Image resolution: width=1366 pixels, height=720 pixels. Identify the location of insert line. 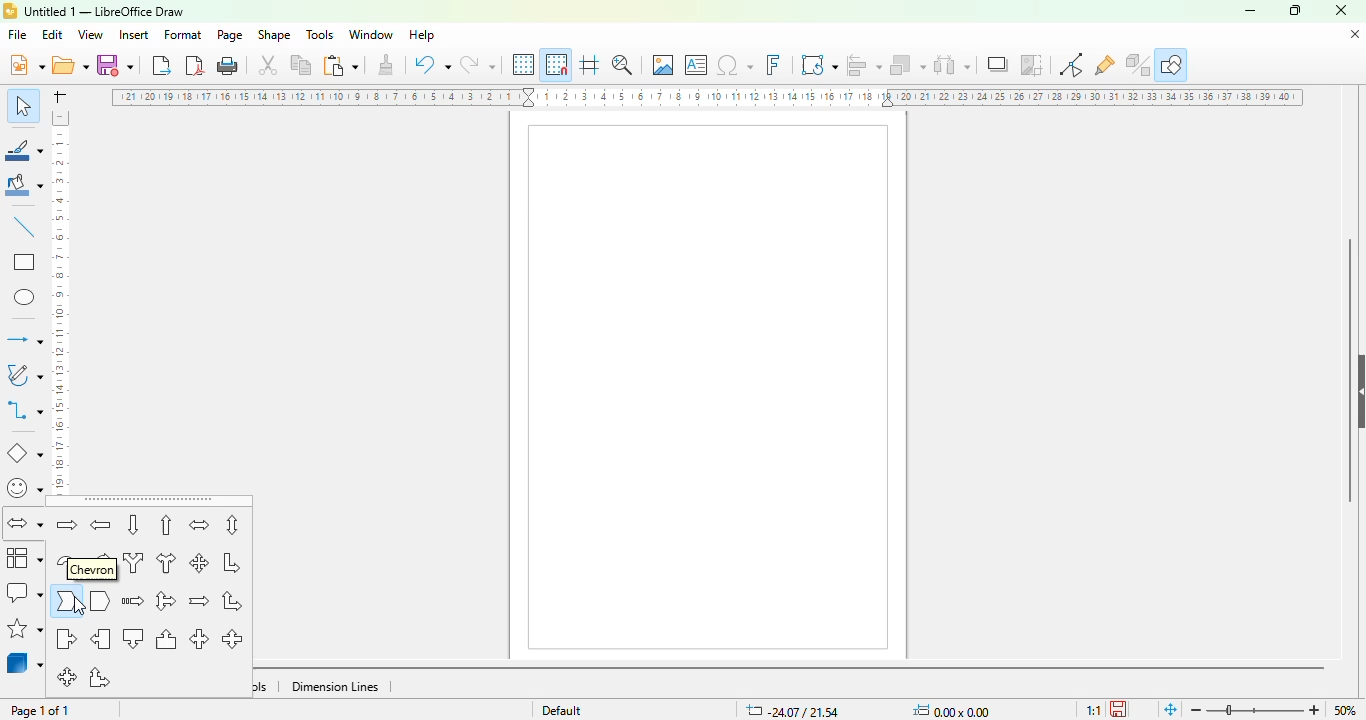
(25, 226).